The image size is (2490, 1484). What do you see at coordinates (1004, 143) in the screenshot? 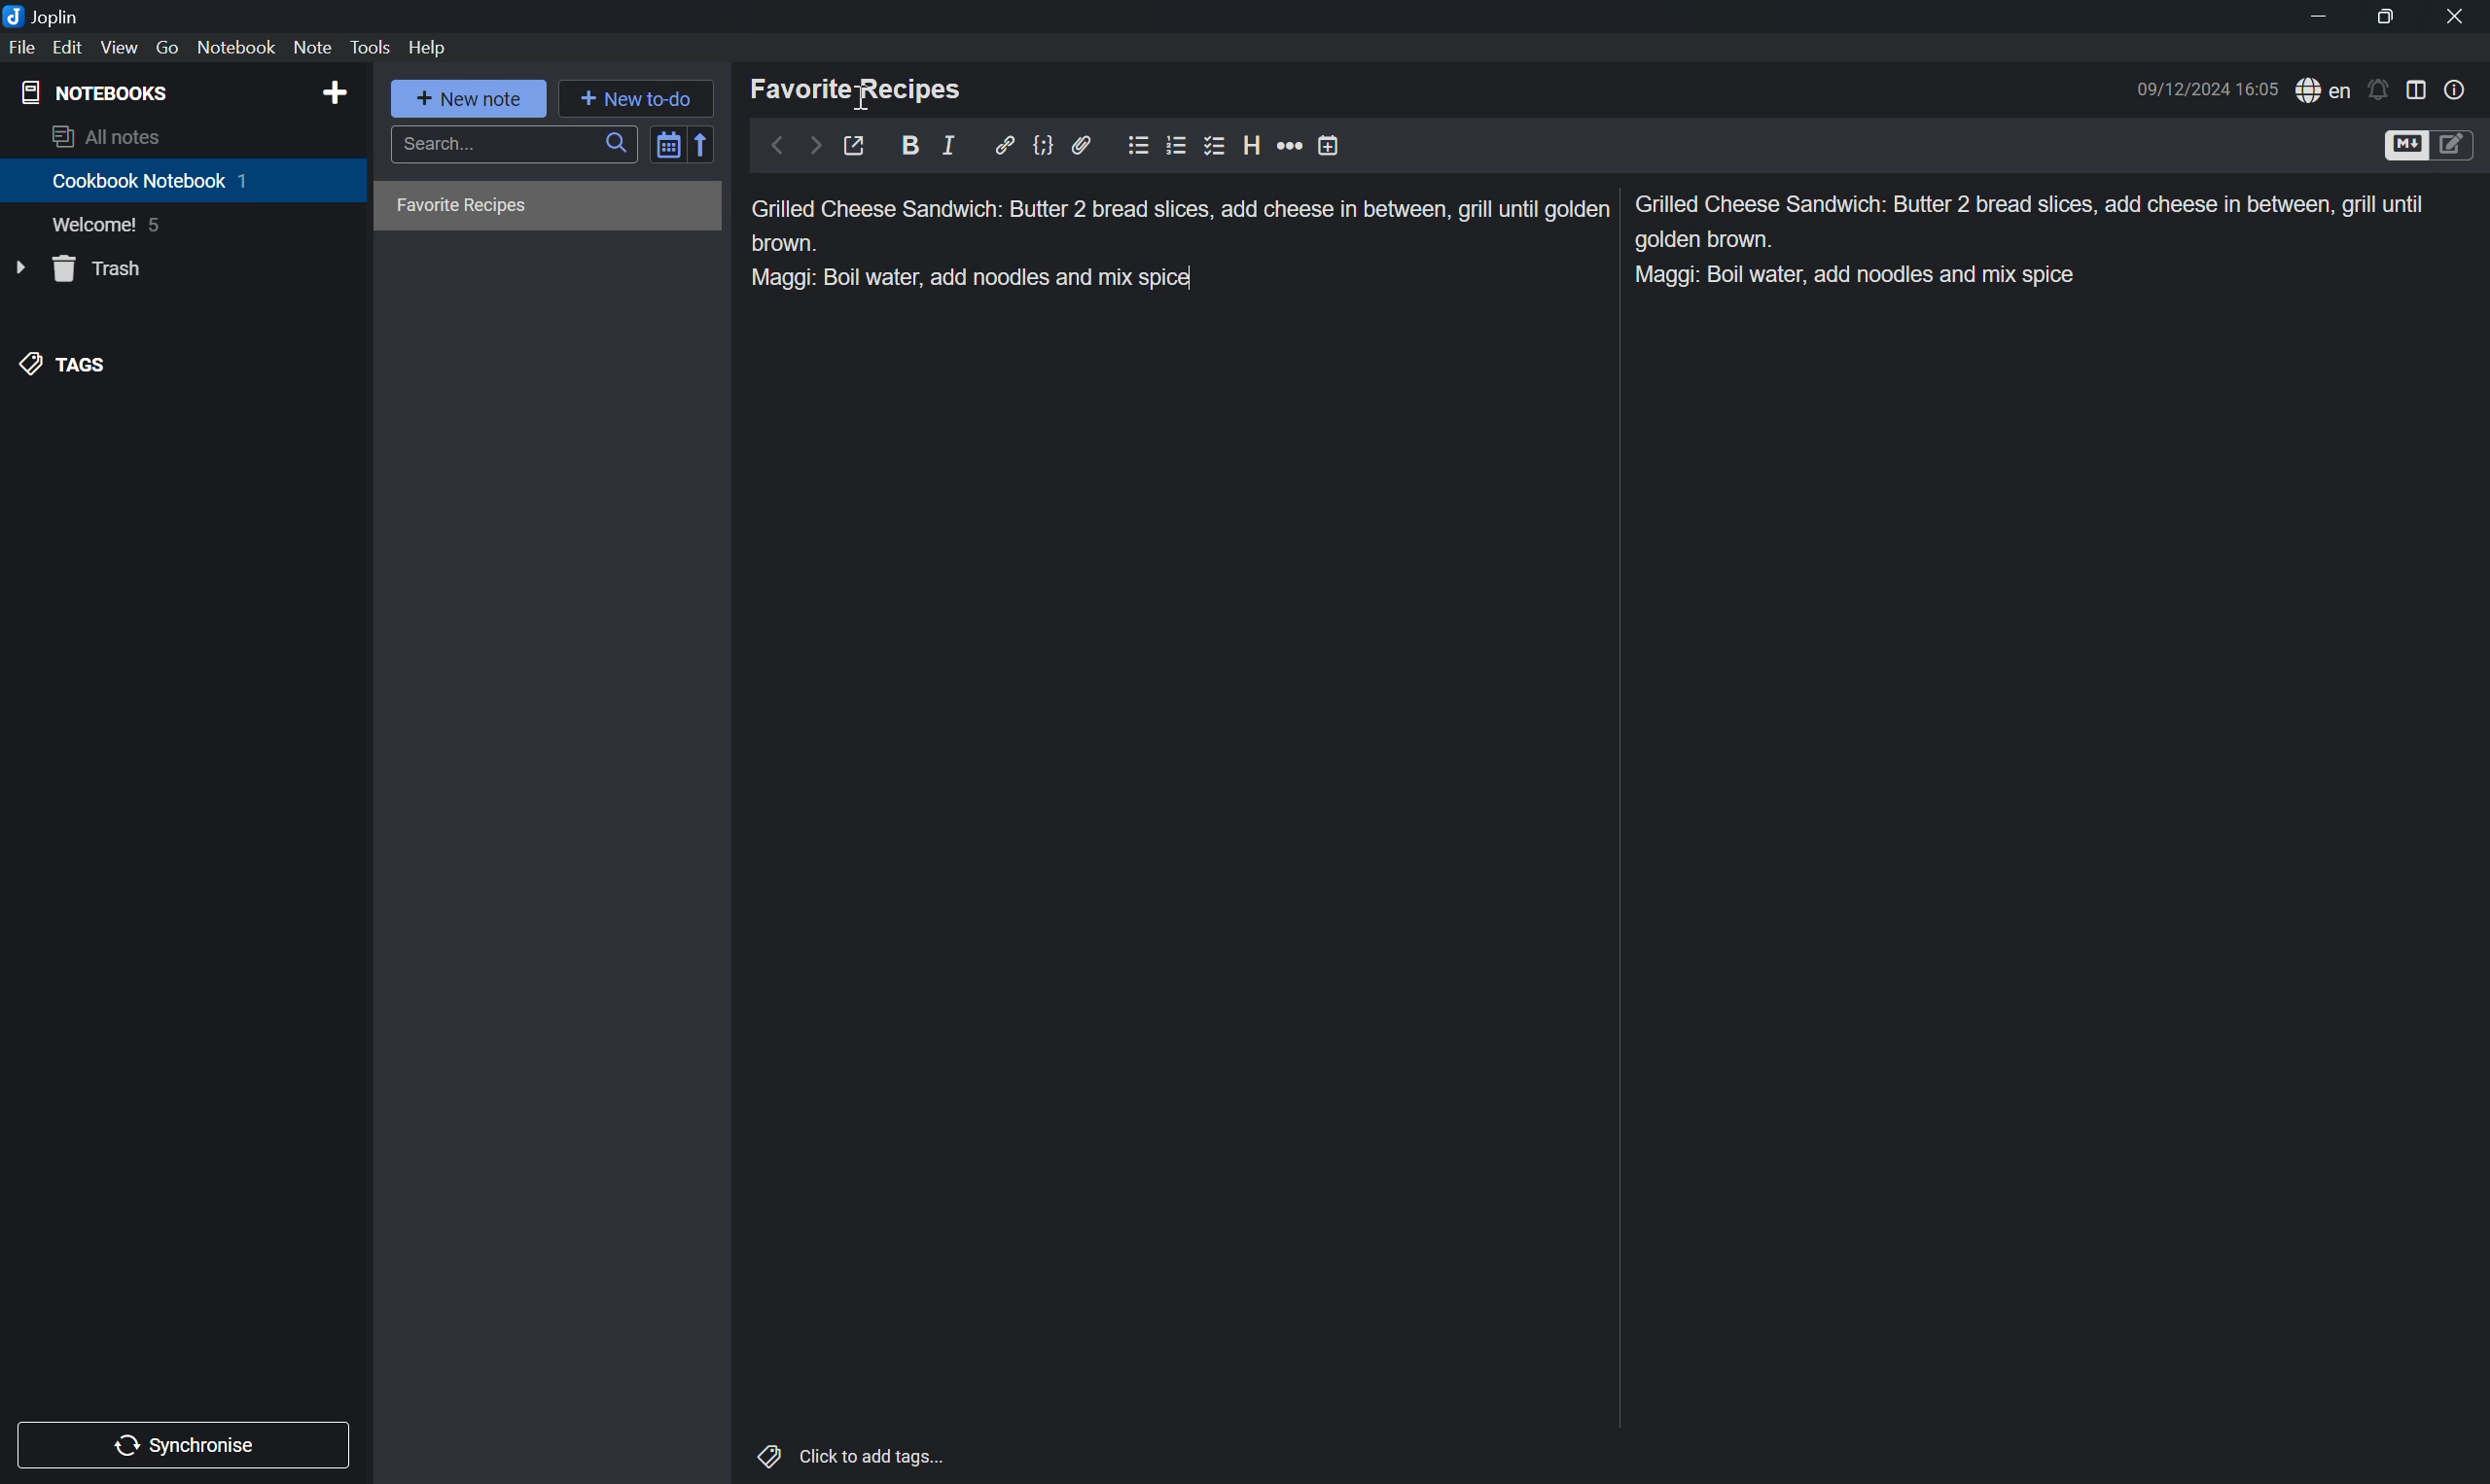
I see `Insert/edit link` at bounding box center [1004, 143].